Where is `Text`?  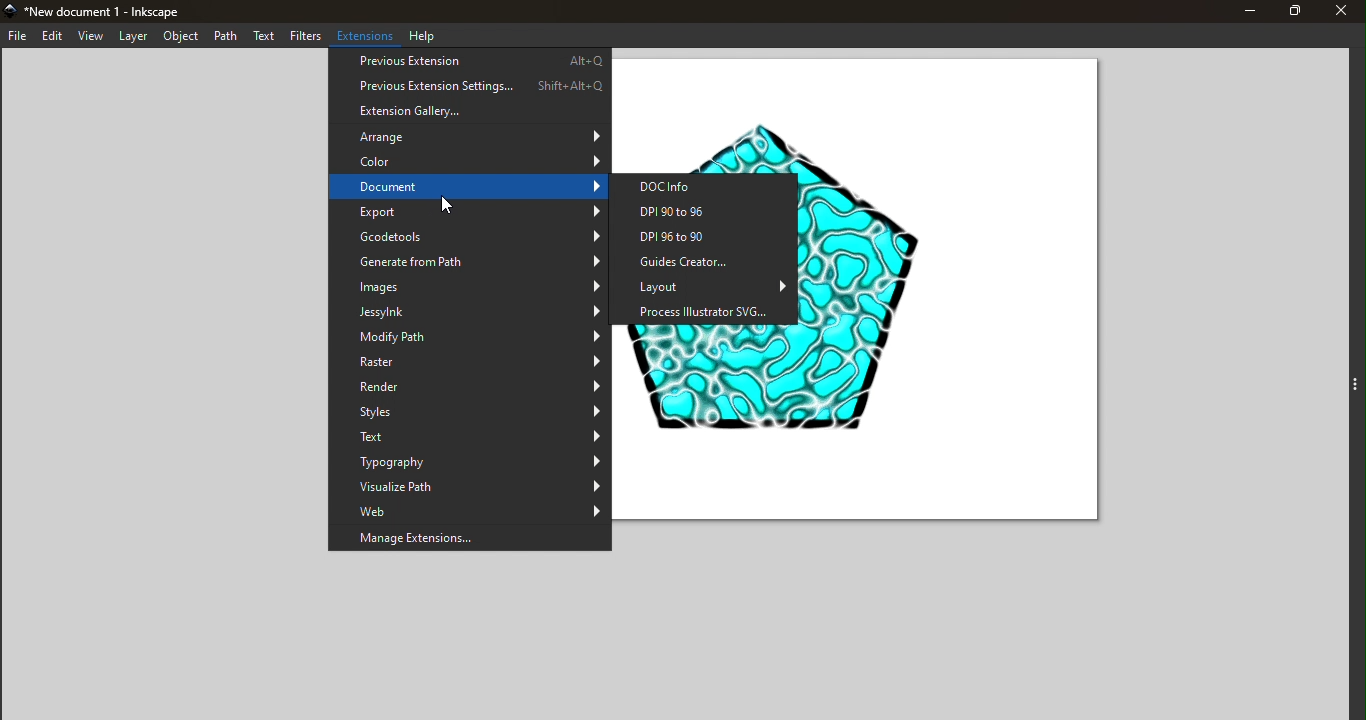
Text is located at coordinates (470, 437).